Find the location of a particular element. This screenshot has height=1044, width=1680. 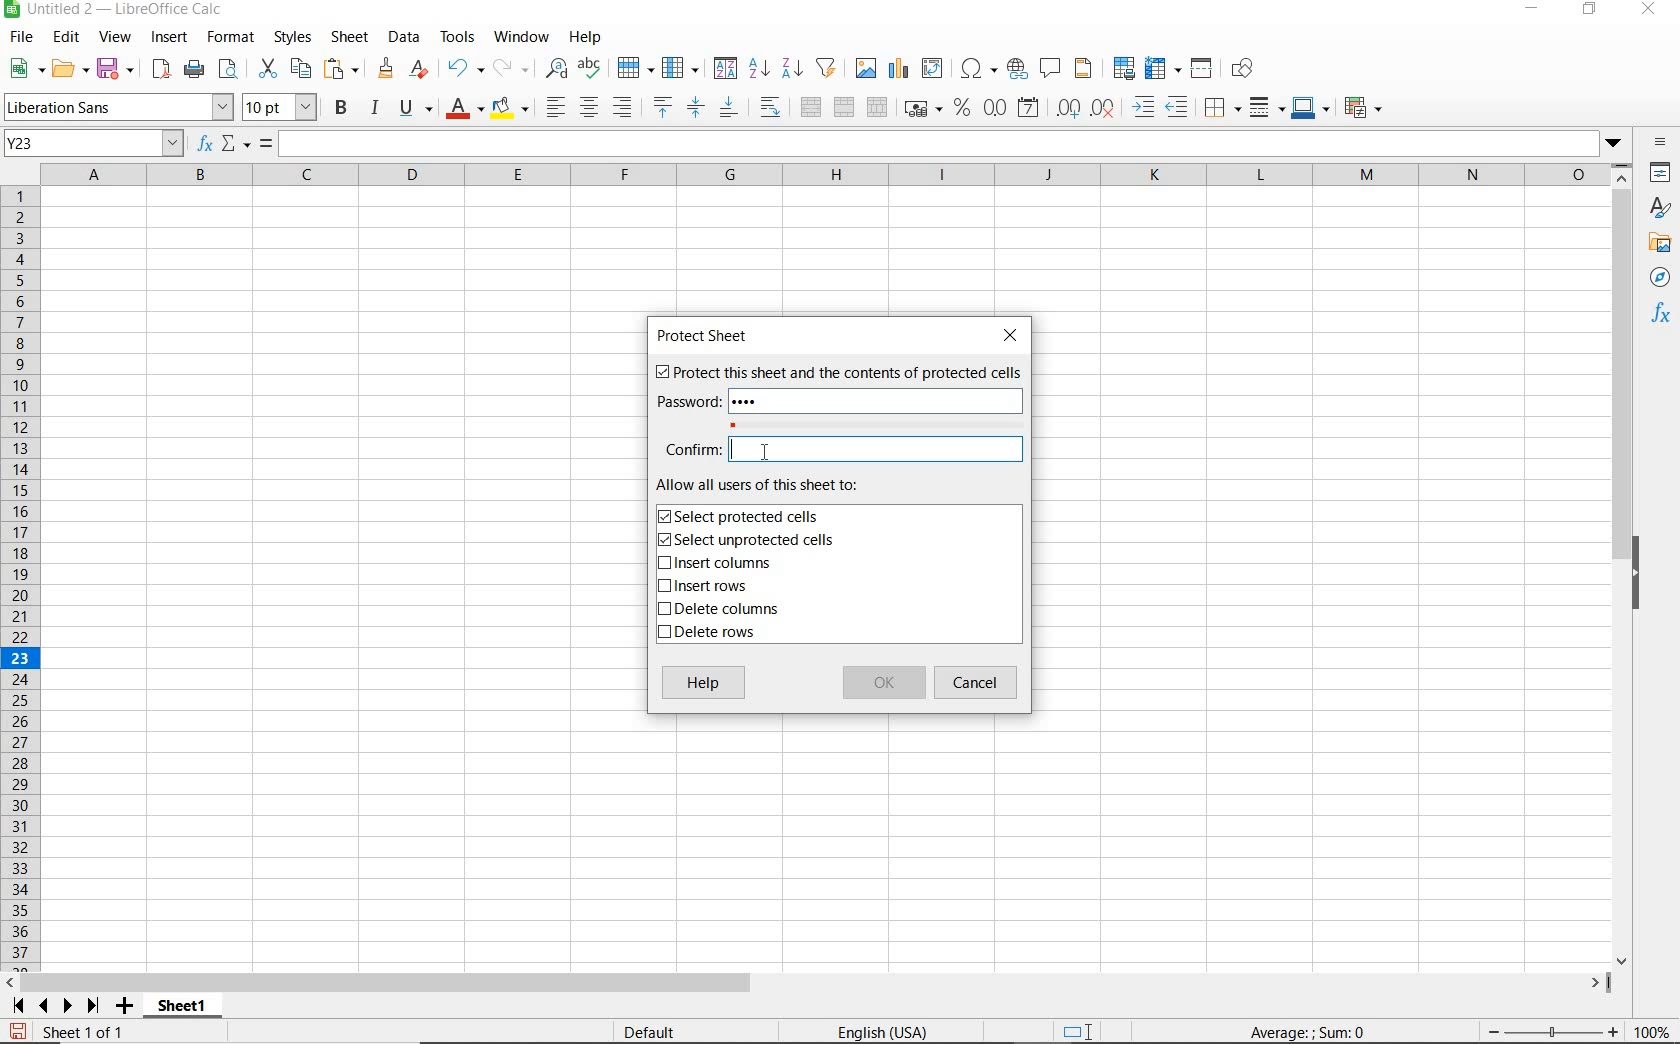

FORMULA is located at coordinates (267, 144).